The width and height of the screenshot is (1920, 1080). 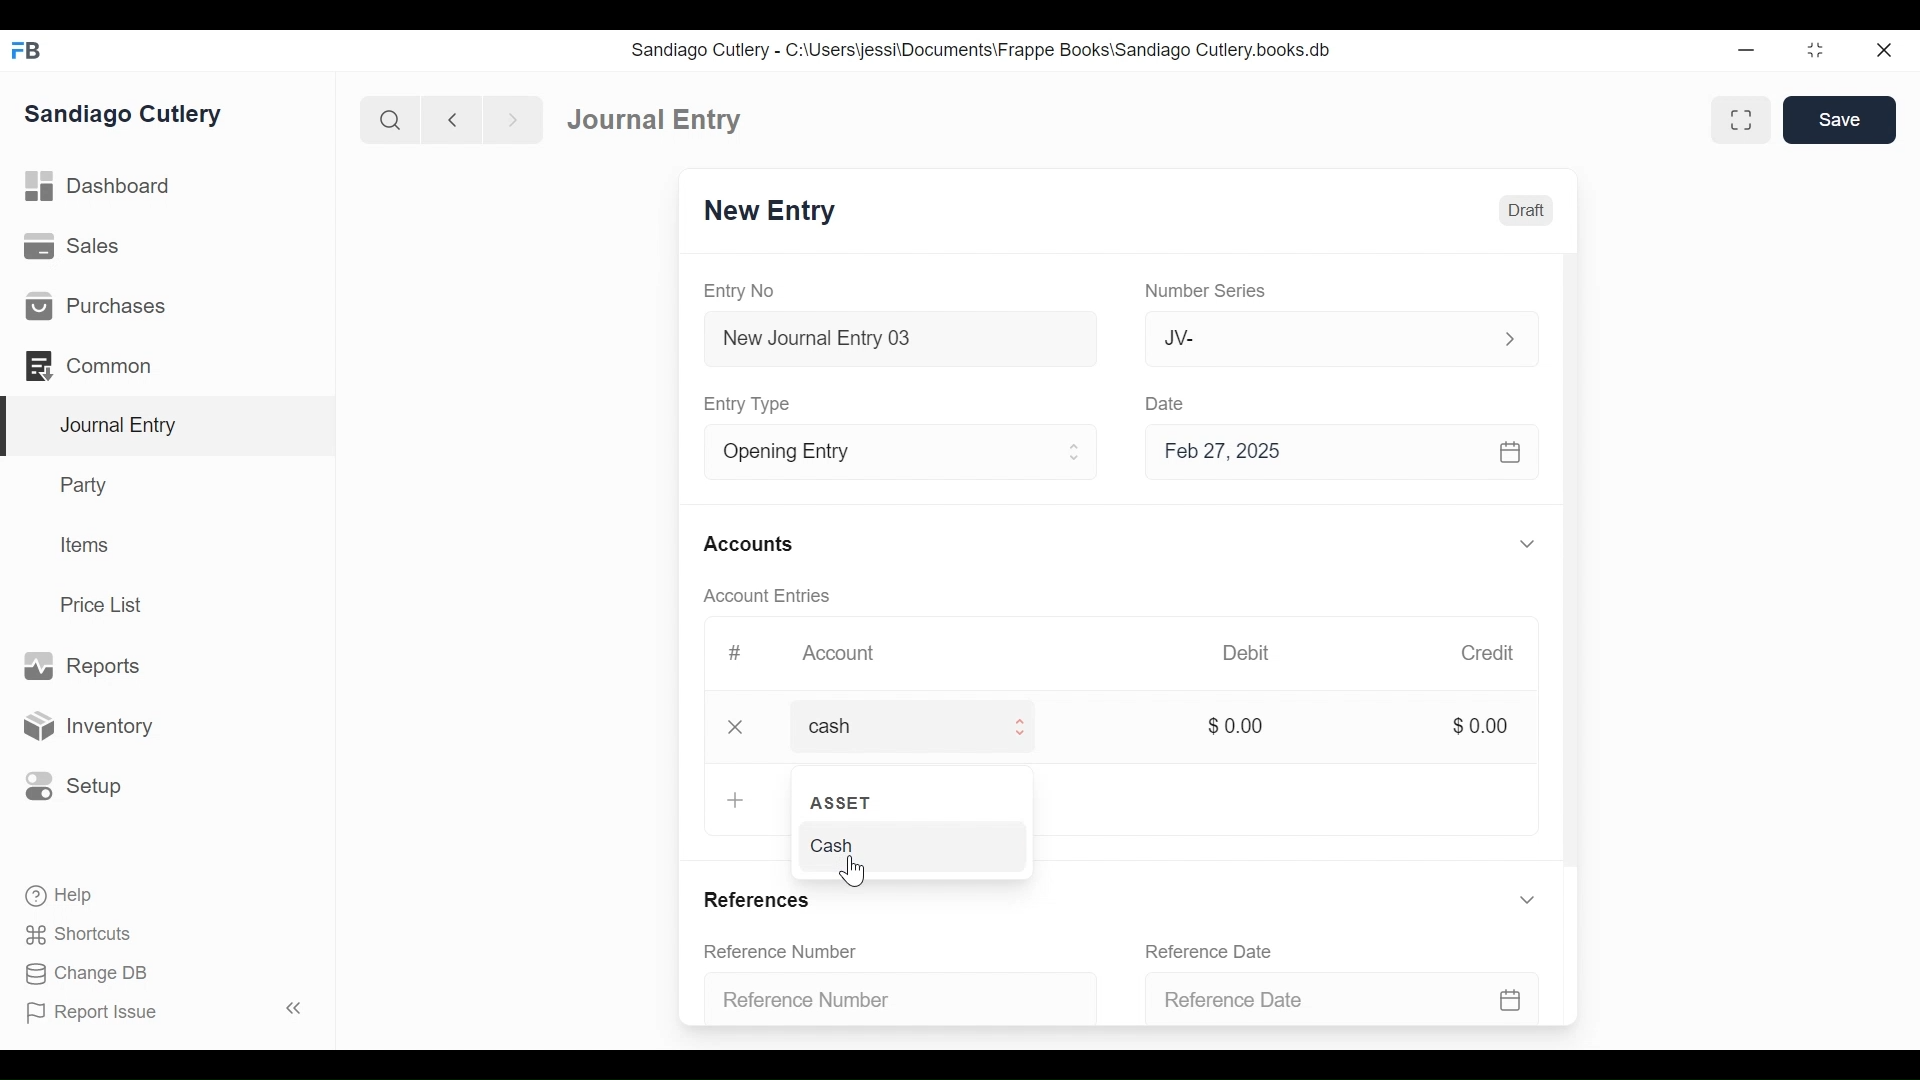 What do you see at coordinates (1203, 292) in the screenshot?
I see `Number Series` at bounding box center [1203, 292].